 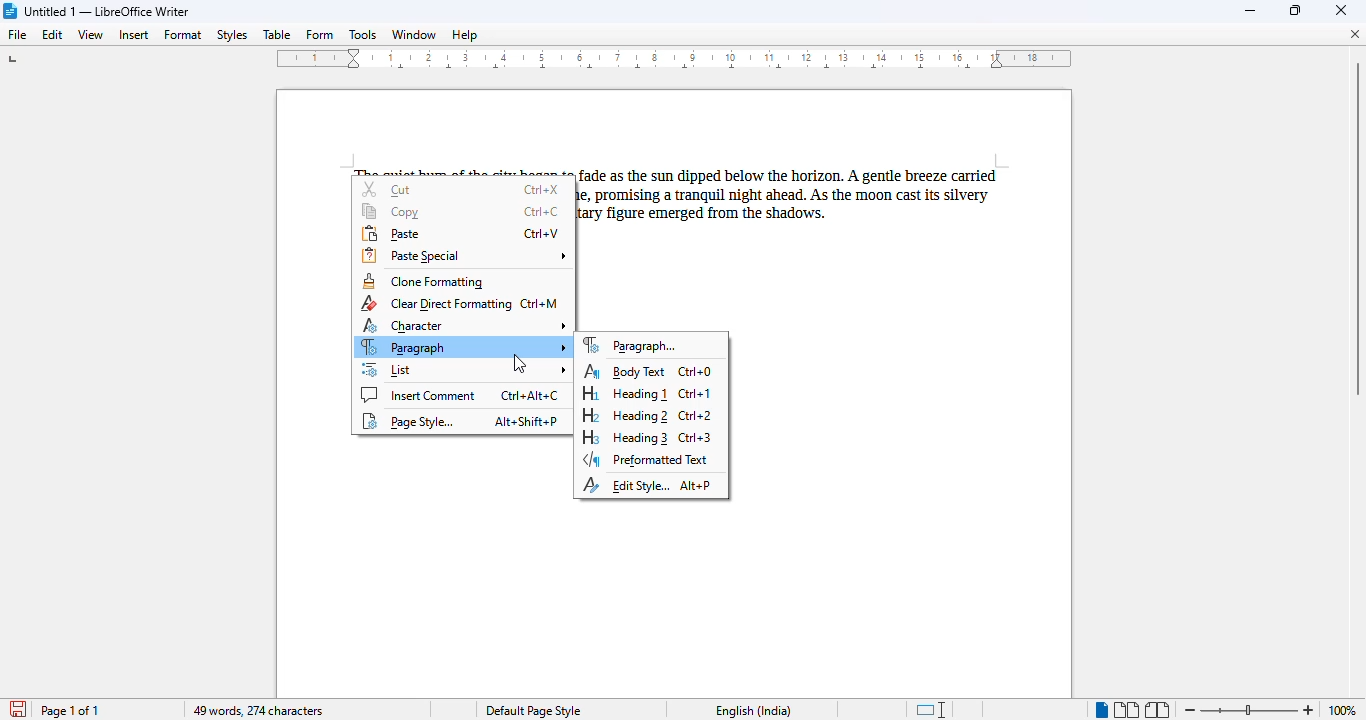 What do you see at coordinates (753, 710) in the screenshot?
I see `text language` at bounding box center [753, 710].